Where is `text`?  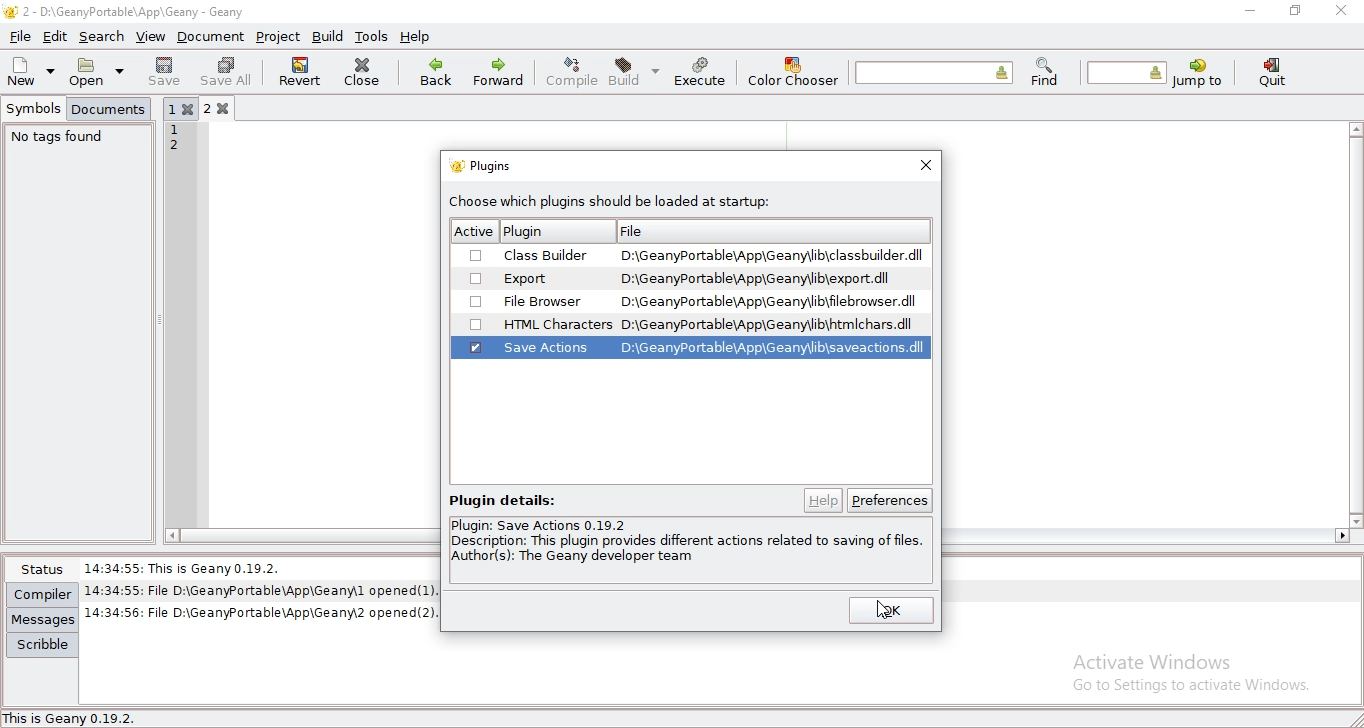
text is located at coordinates (681, 547).